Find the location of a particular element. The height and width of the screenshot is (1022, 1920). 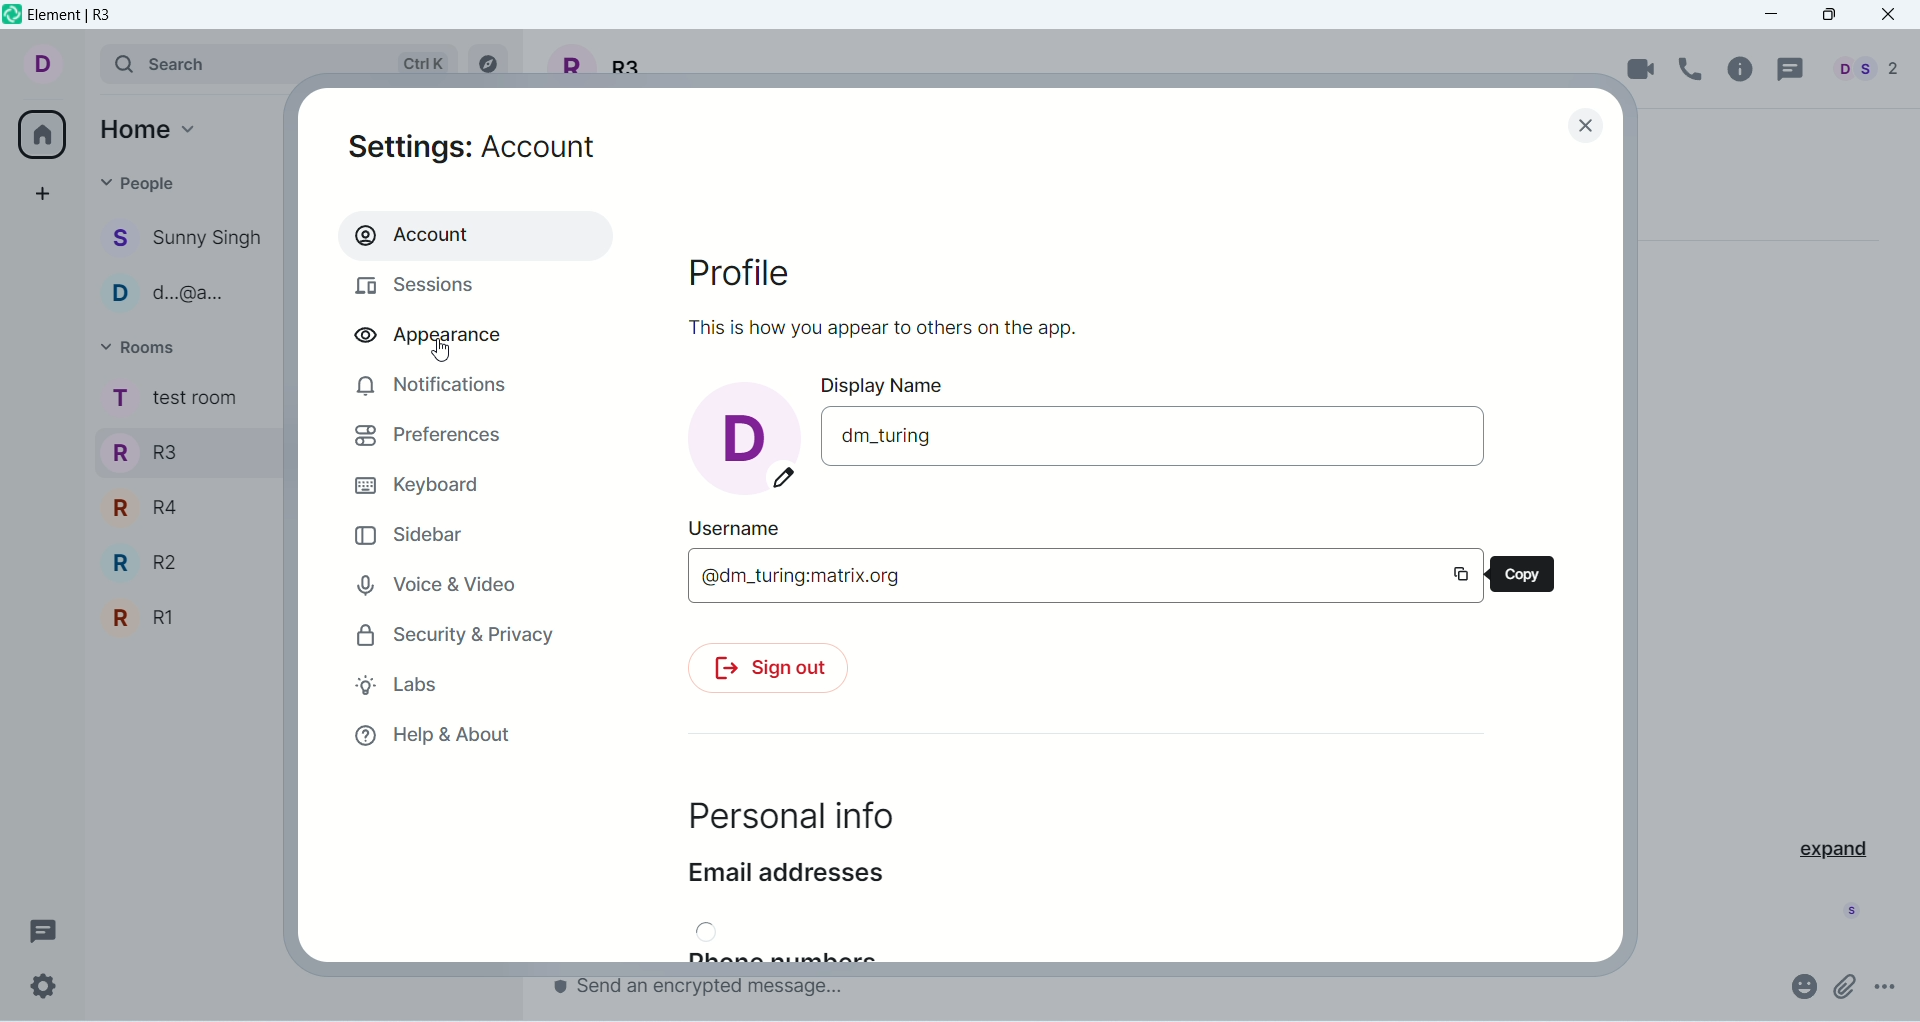

display name is located at coordinates (877, 382).